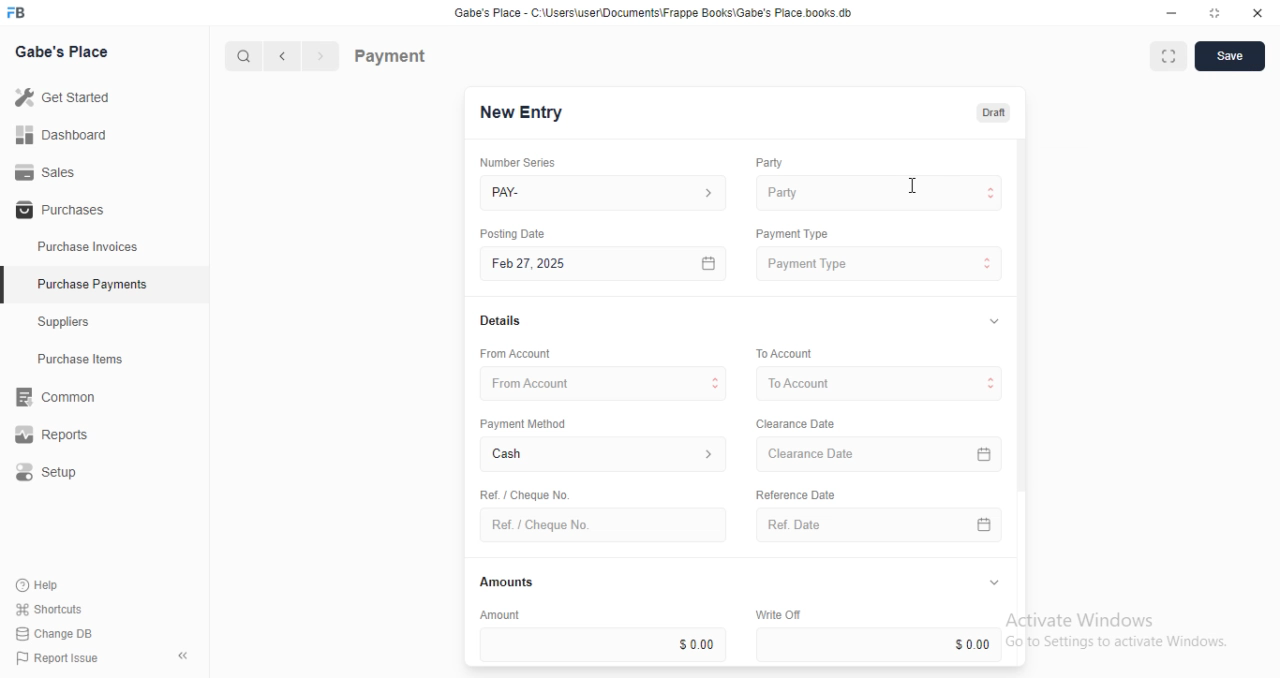 The width and height of the screenshot is (1280, 678). What do you see at coordinates (522, 423) in the screenshot?
I see `‘Payment Method` at bounding box center [522, 423].